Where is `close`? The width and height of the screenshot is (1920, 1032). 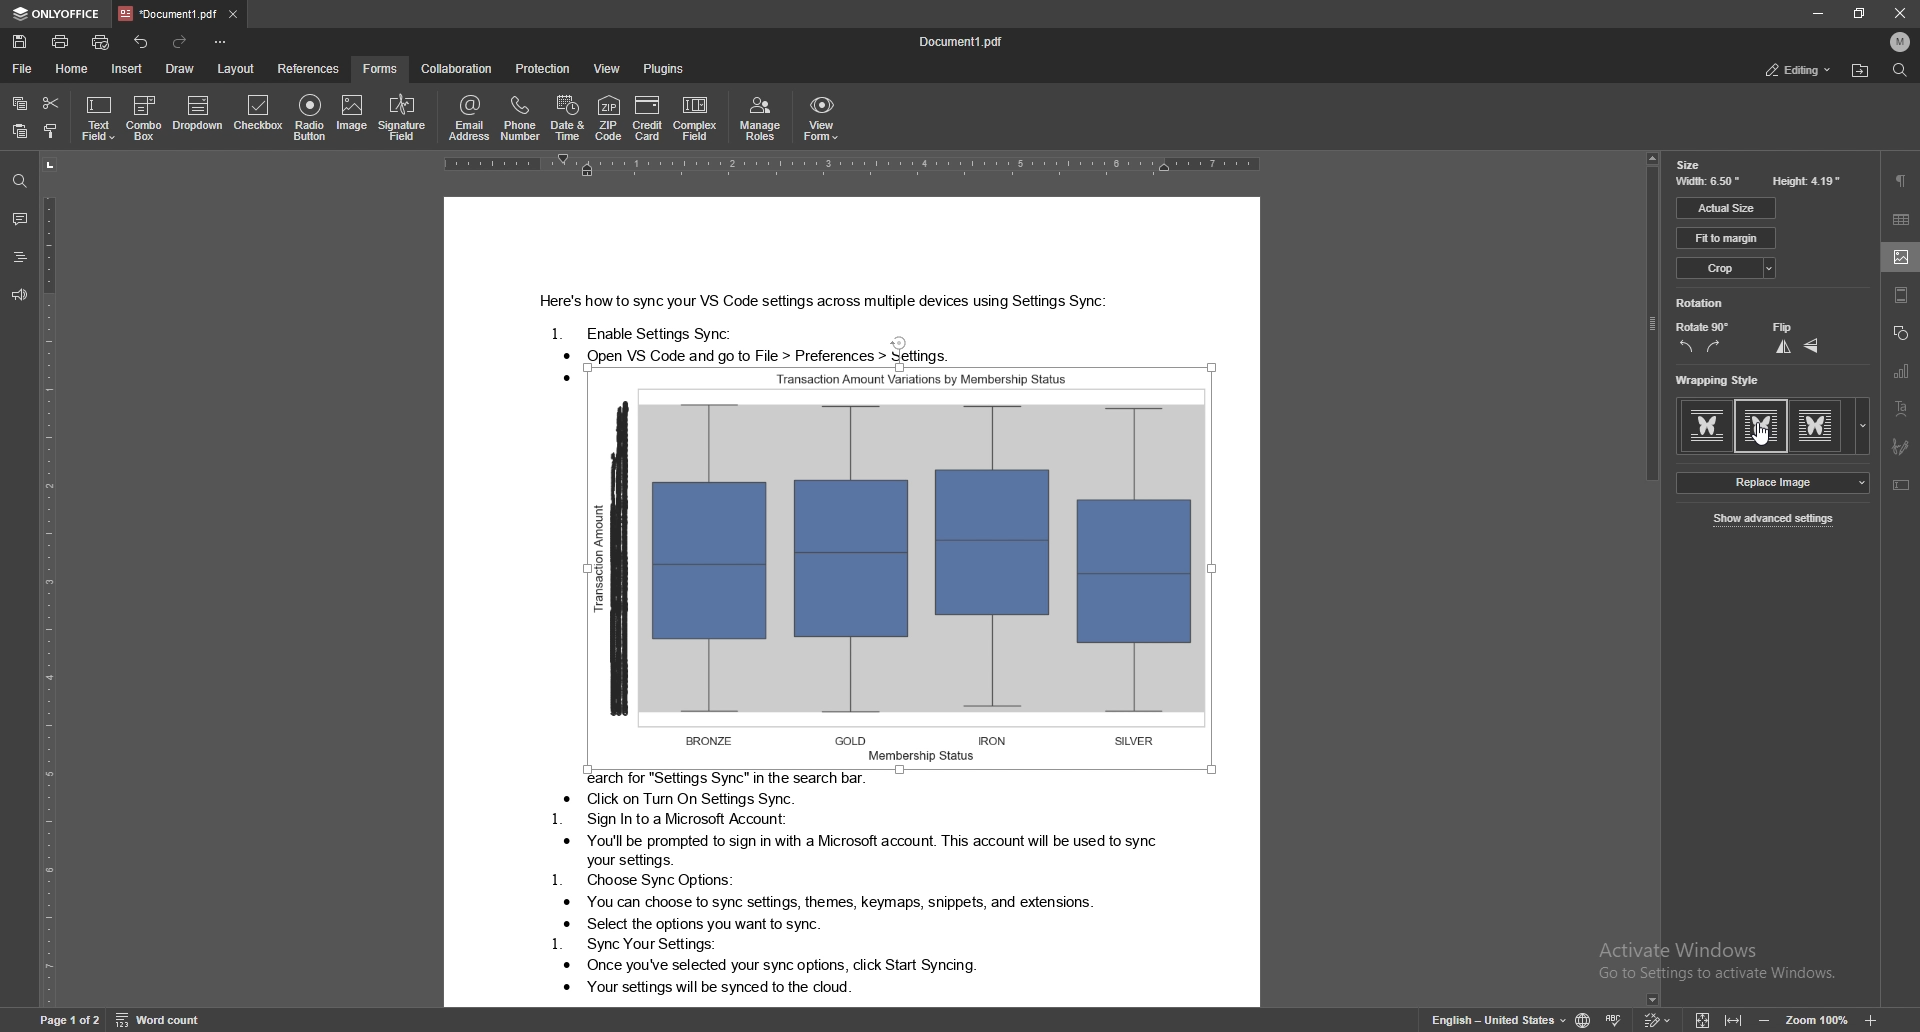
close is located at coordinates (1898, 13).